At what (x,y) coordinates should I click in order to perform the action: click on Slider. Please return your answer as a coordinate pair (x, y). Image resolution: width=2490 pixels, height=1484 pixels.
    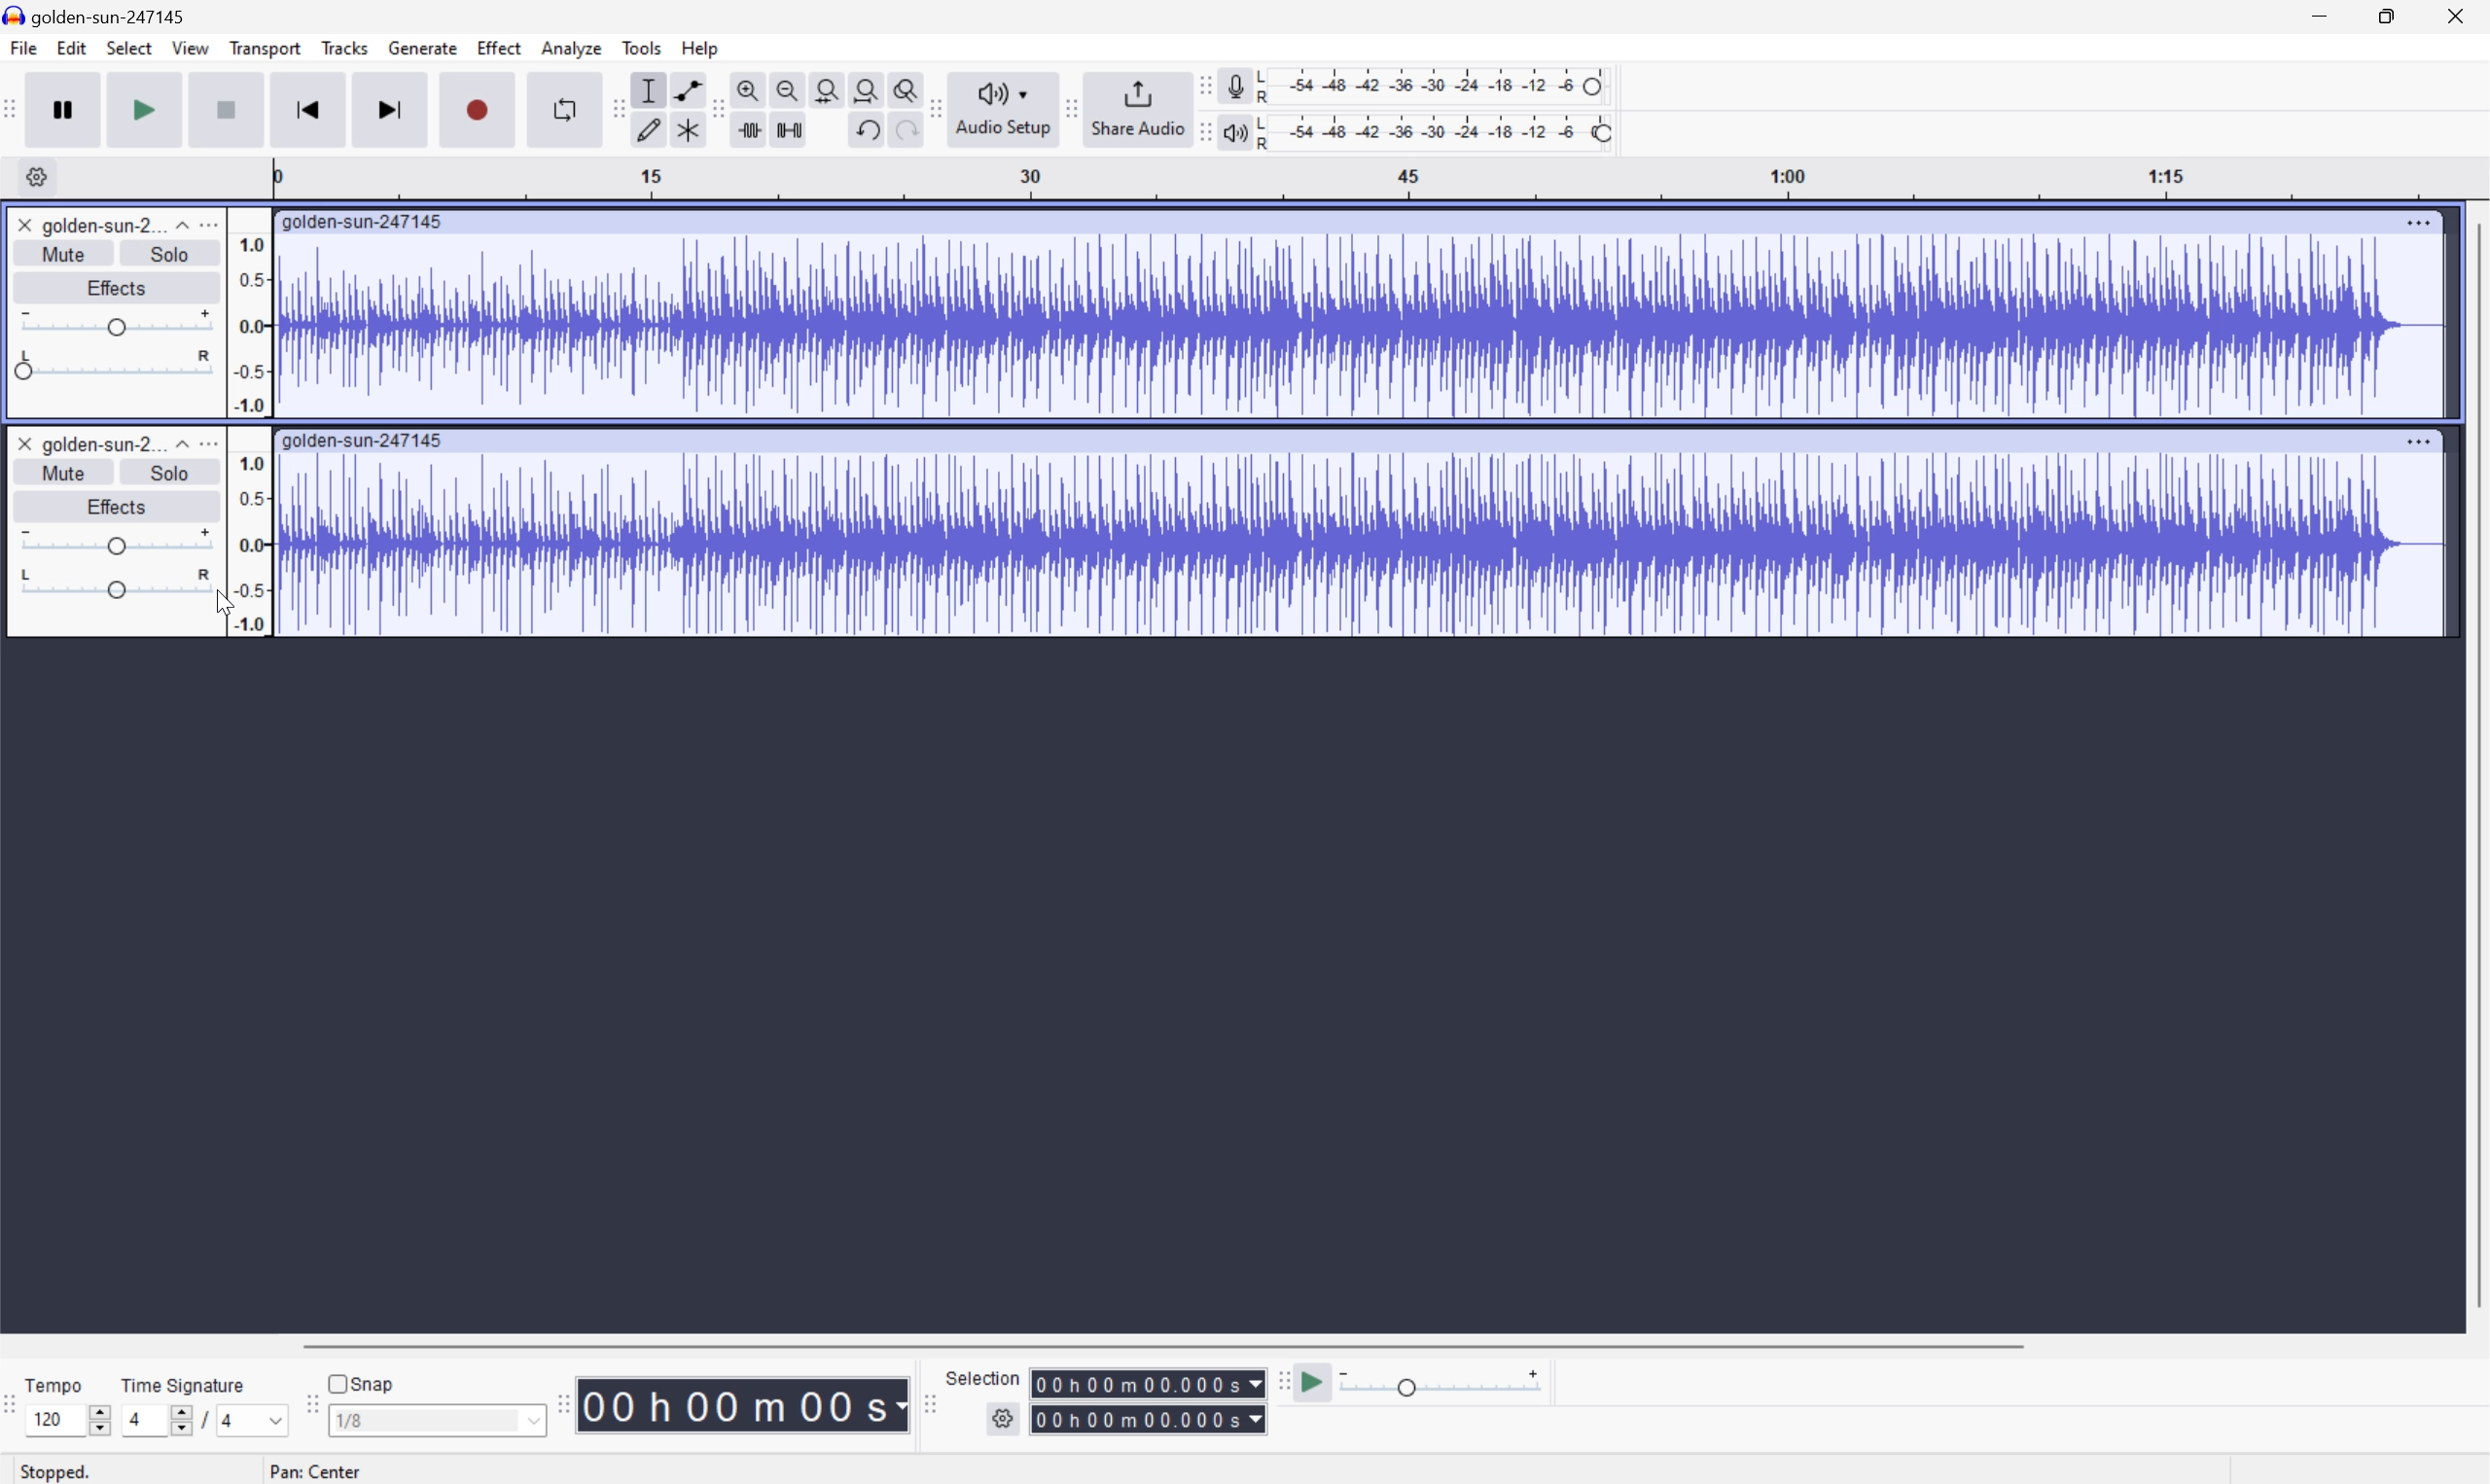
    Looking at the image, I should click on (115, 366).